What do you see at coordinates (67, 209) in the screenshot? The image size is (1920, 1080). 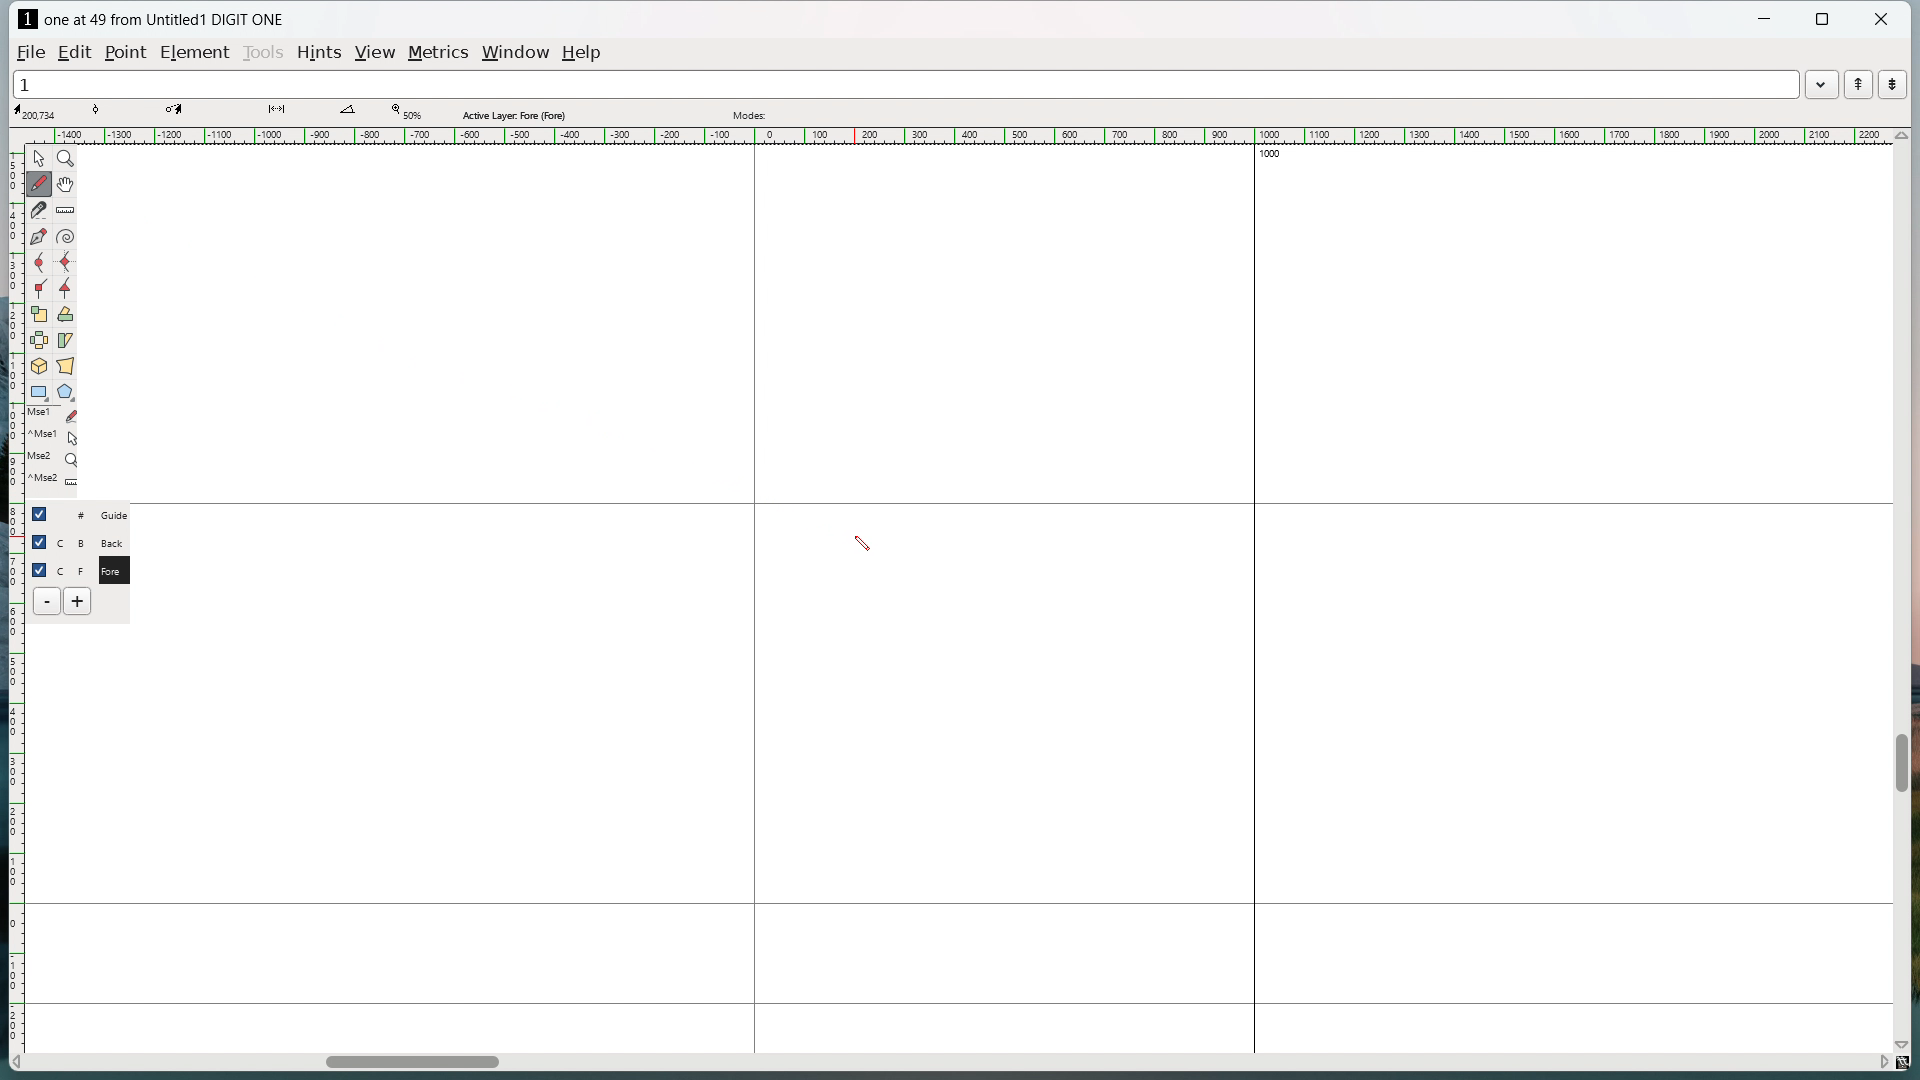 I see `measure distance or angle` at bounding box center [67, 209].